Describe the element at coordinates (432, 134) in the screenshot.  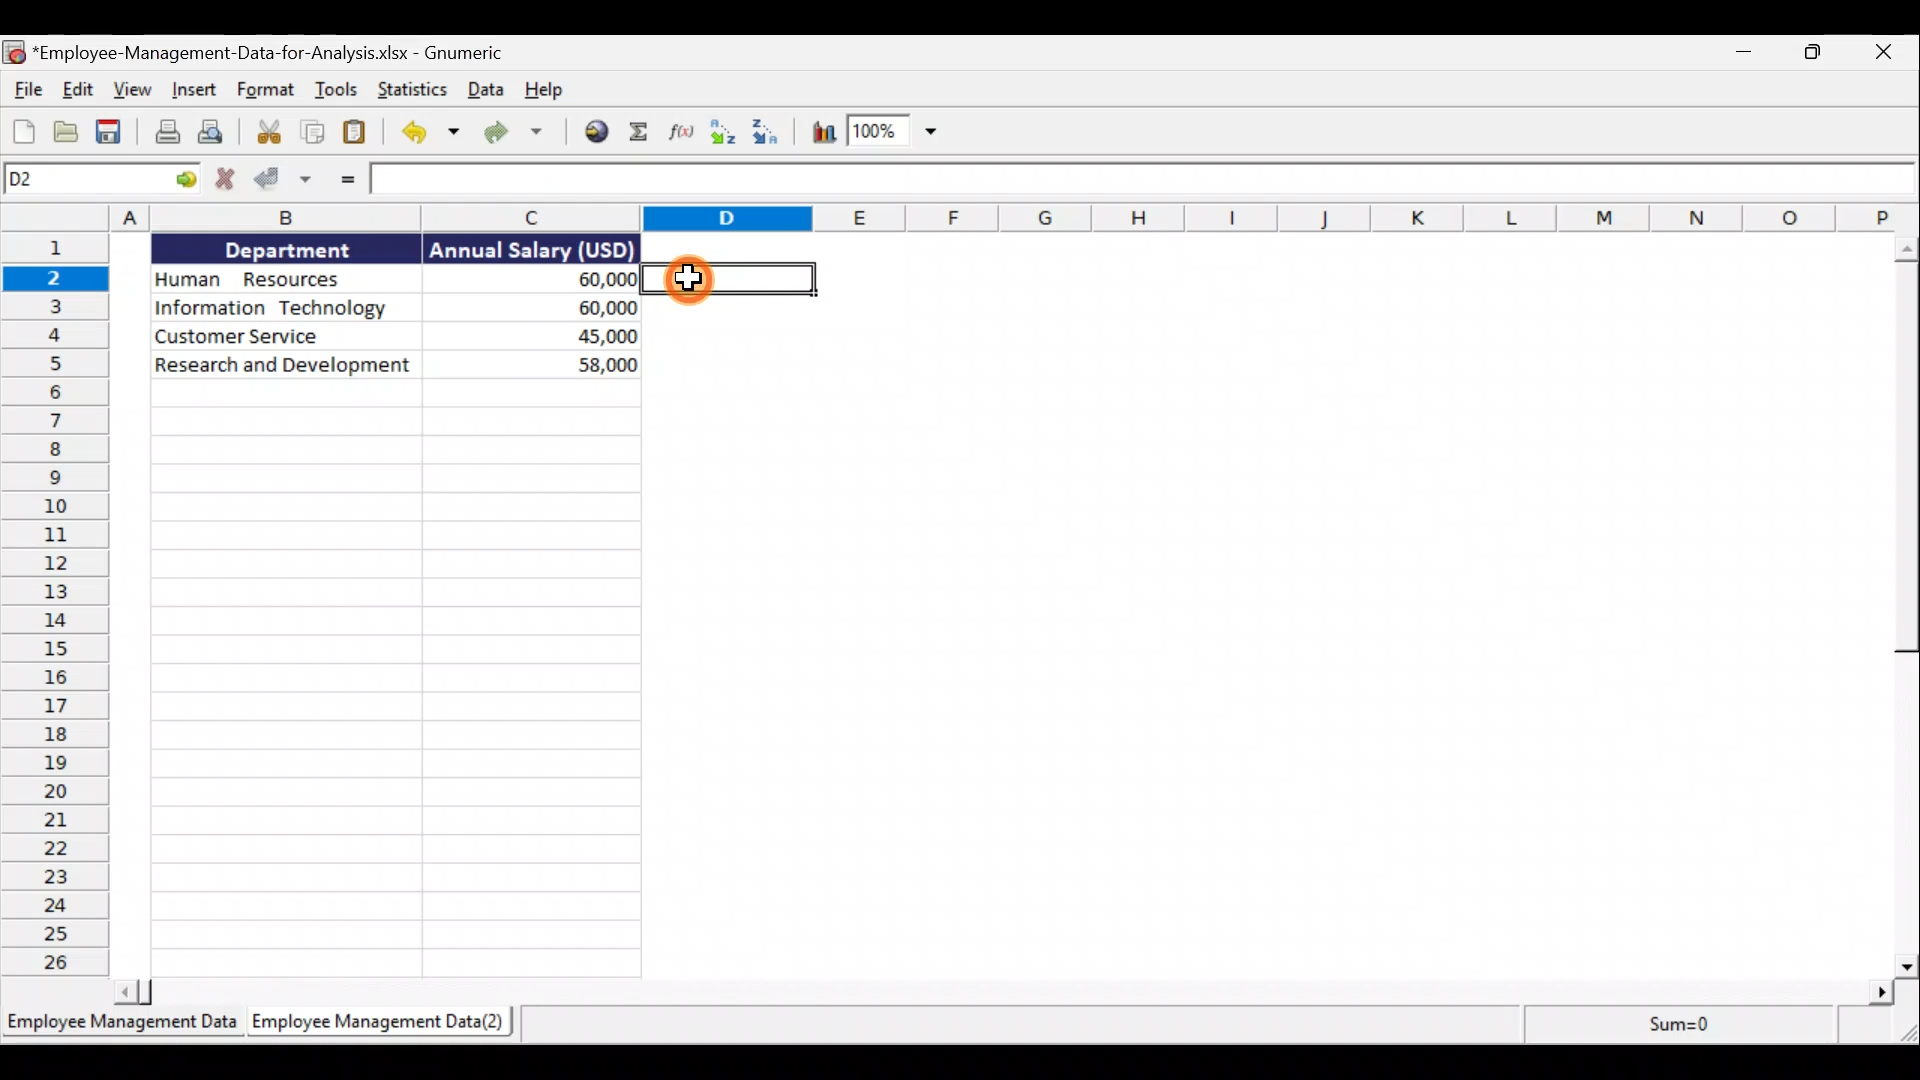
I see `Undo the last action` at that location.